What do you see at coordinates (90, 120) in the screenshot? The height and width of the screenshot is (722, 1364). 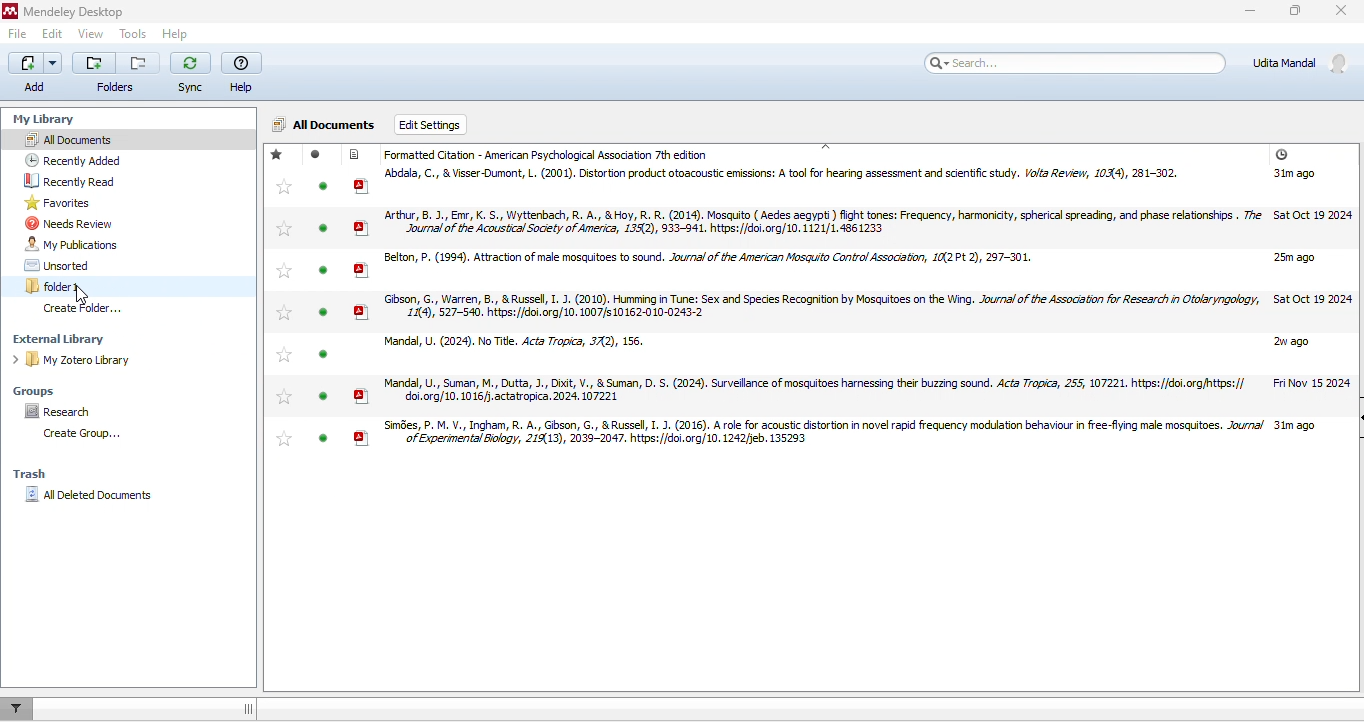 I see `my library` at bounding box center [90, 120].